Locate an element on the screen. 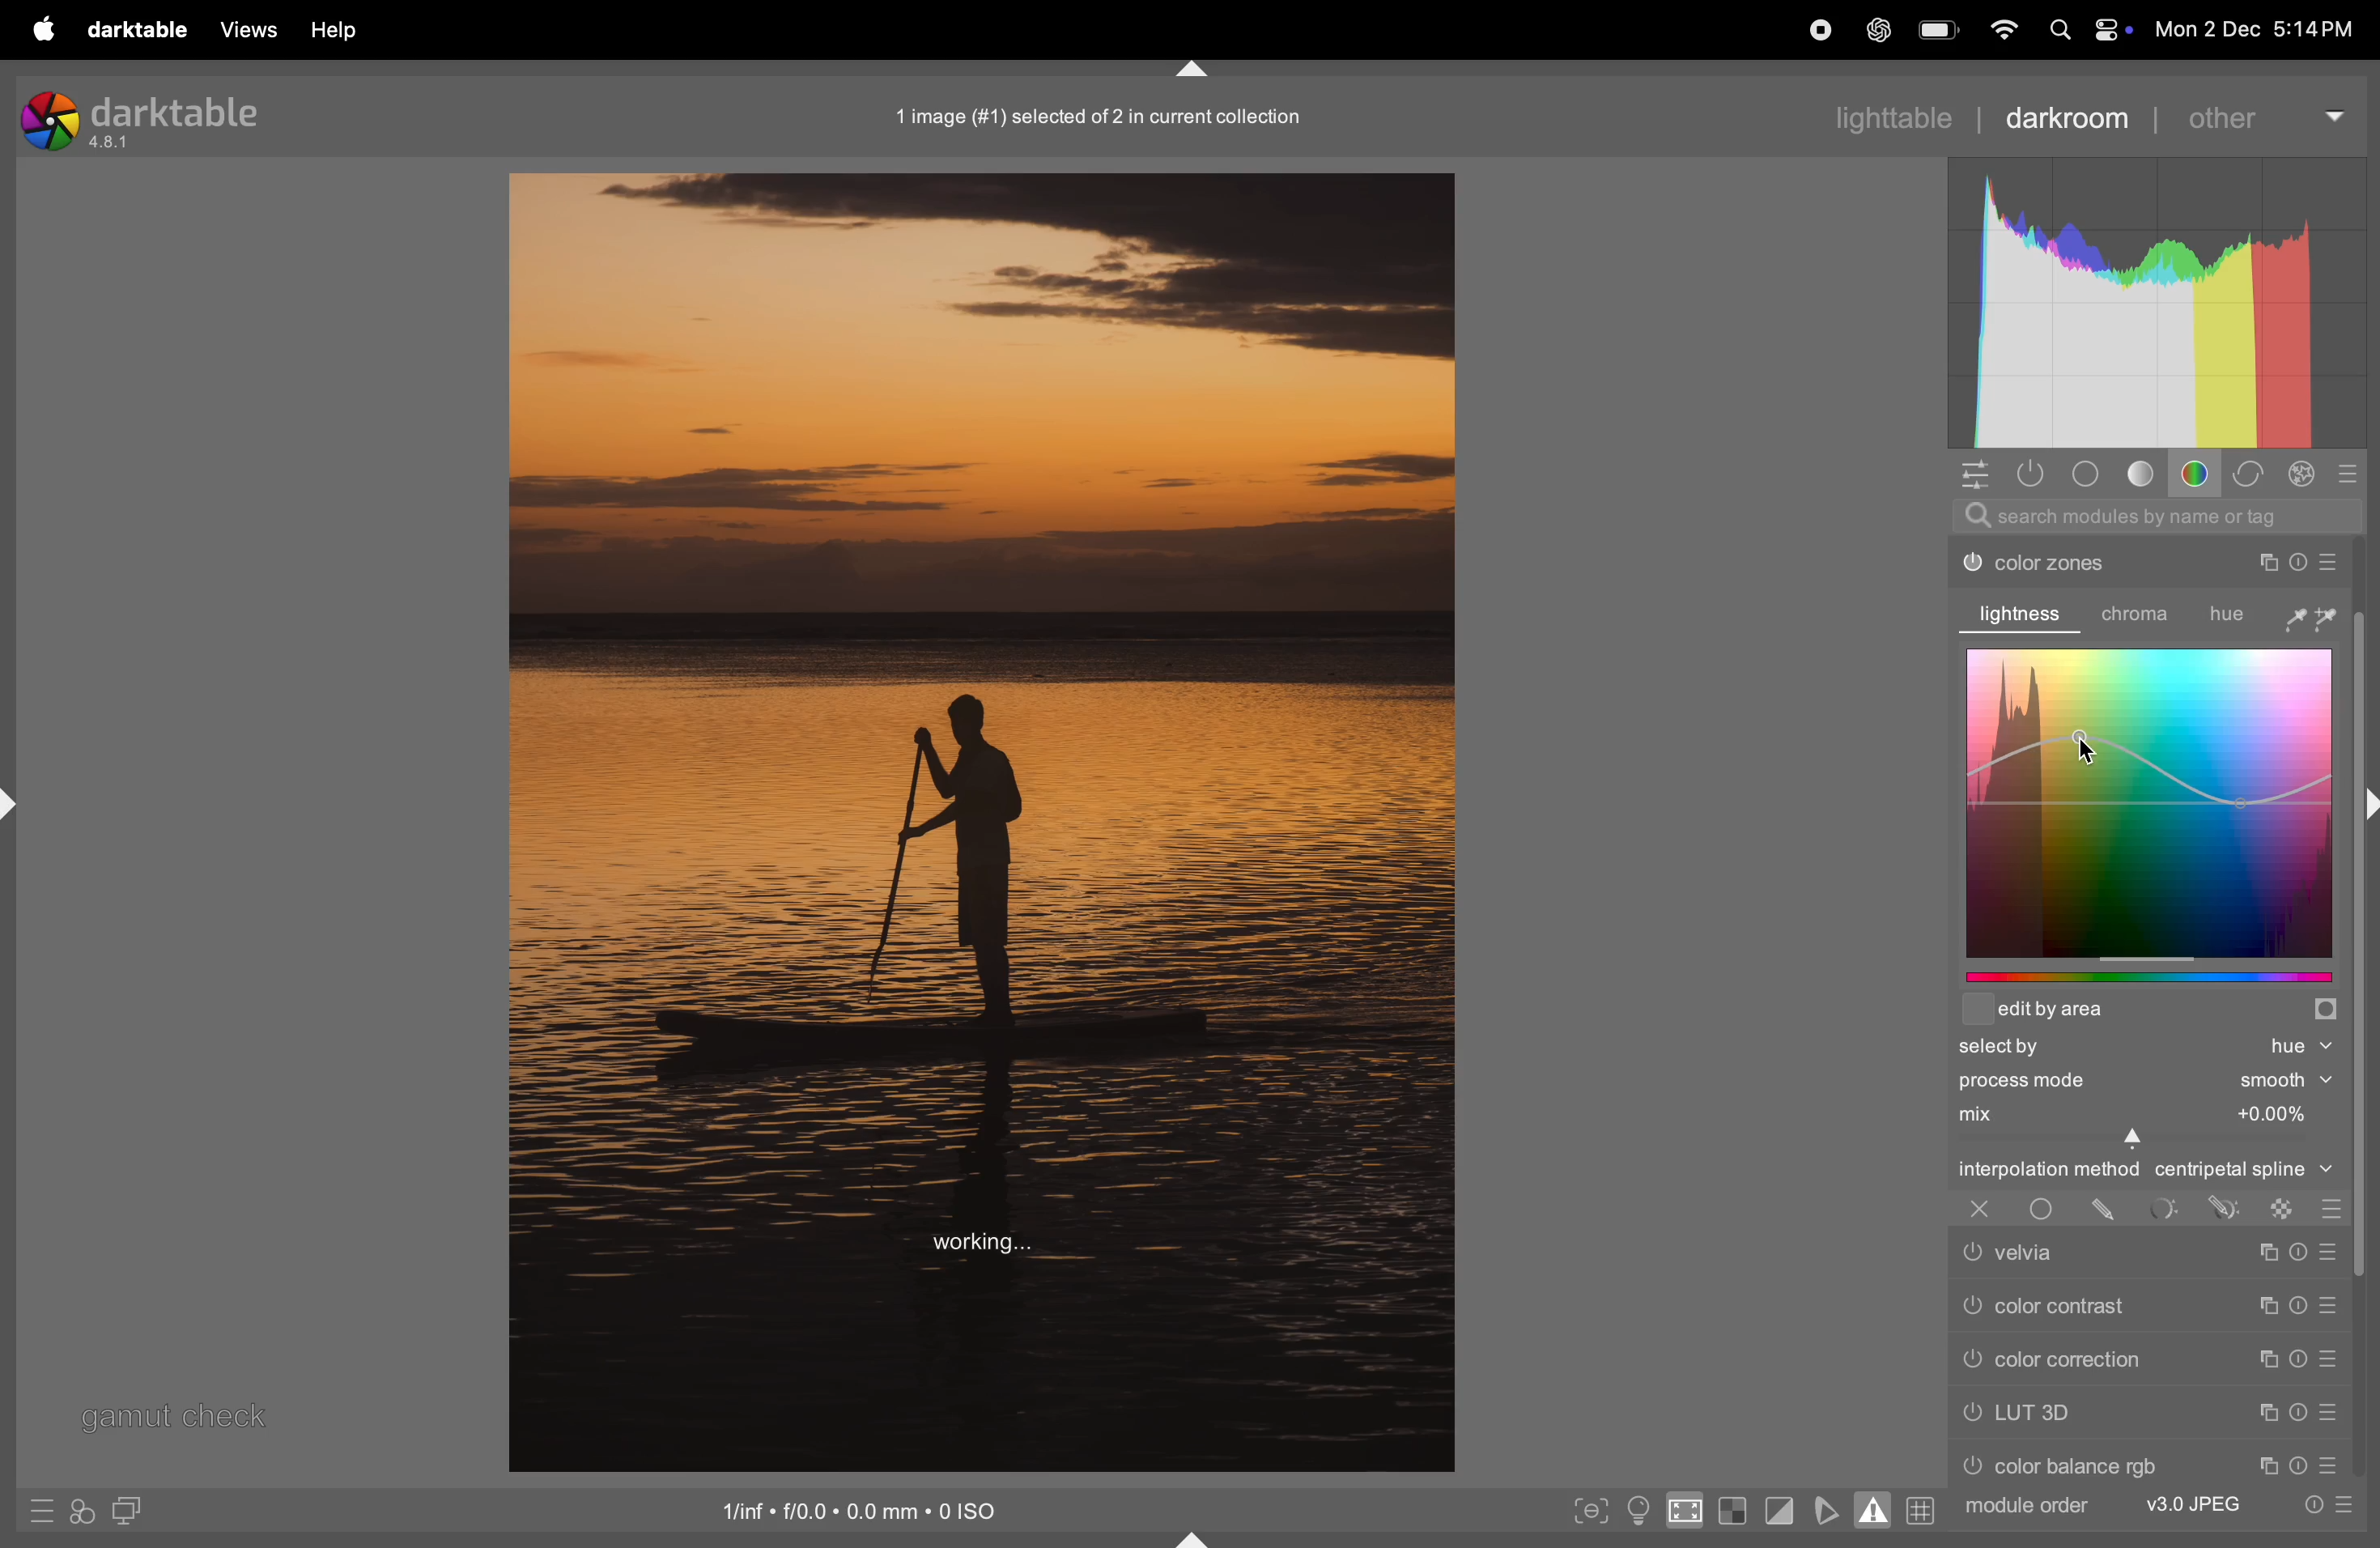 The width and height of the screenshot is (2380, 1548). cahtgpt is located at coordinates (1875, 29).